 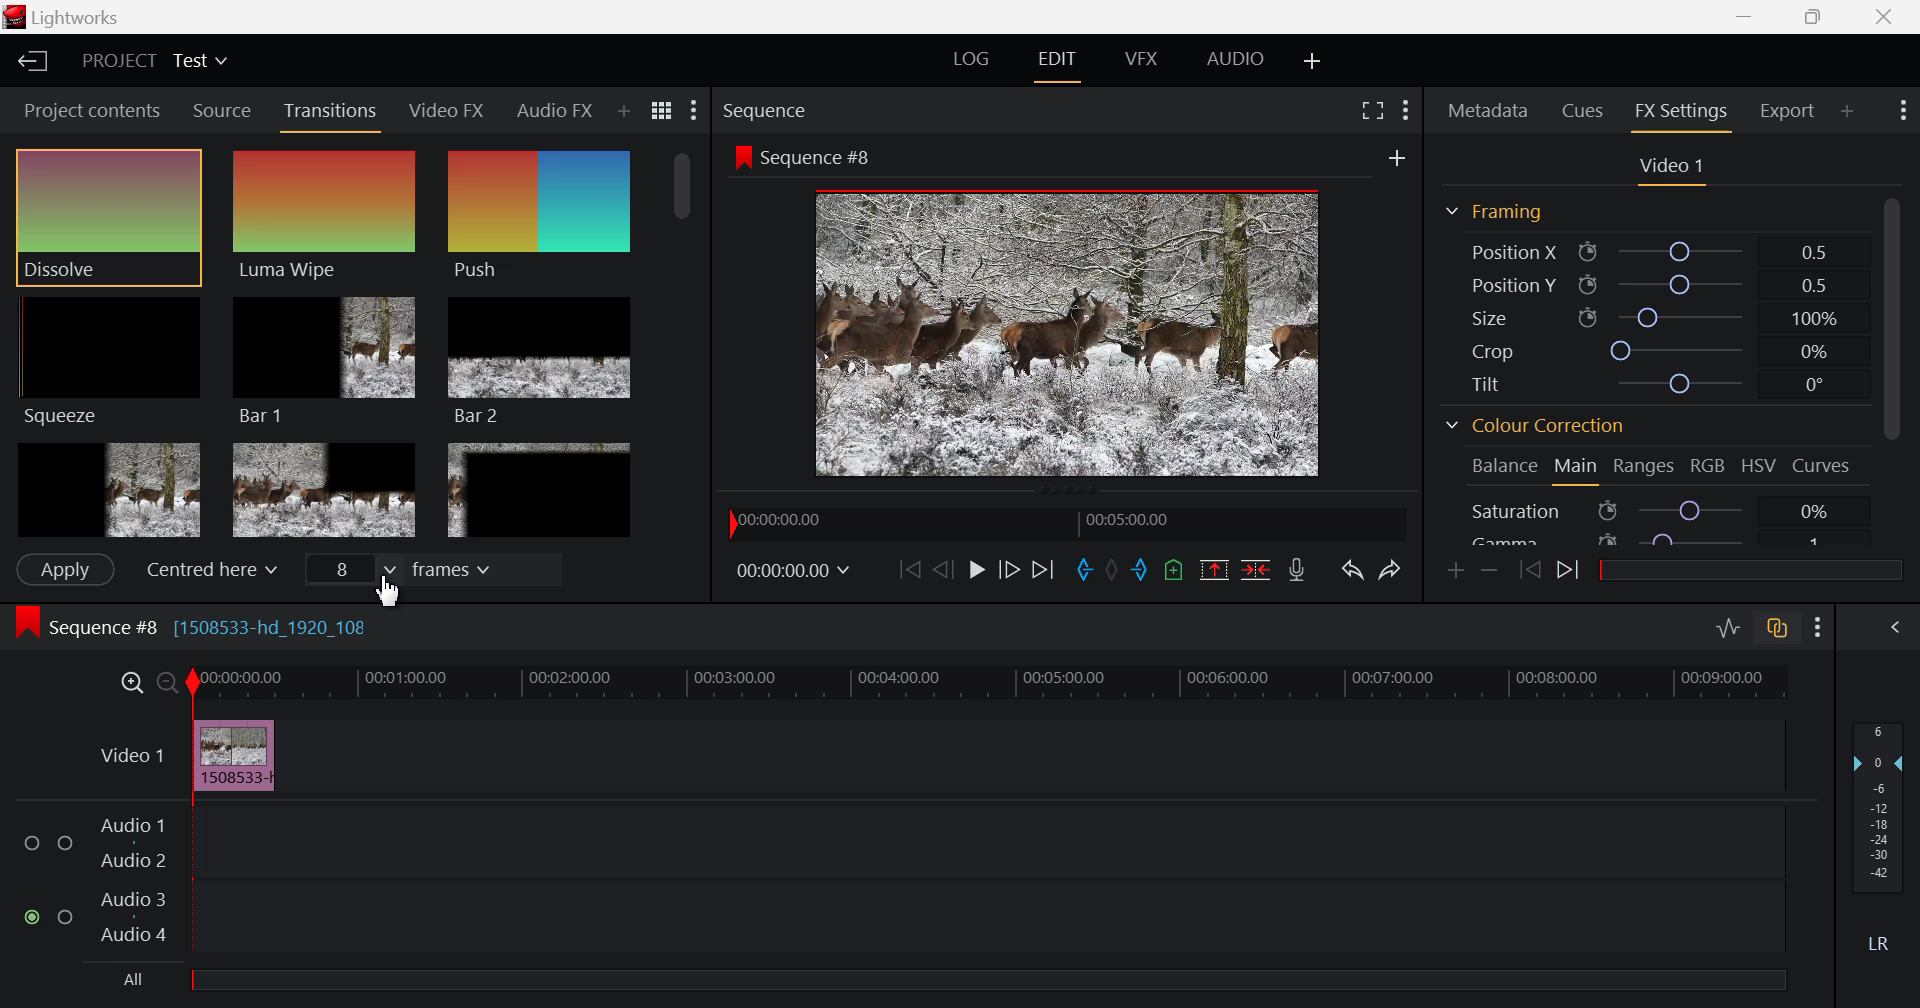 I want to click on To End, so click(x=1043, y=570).